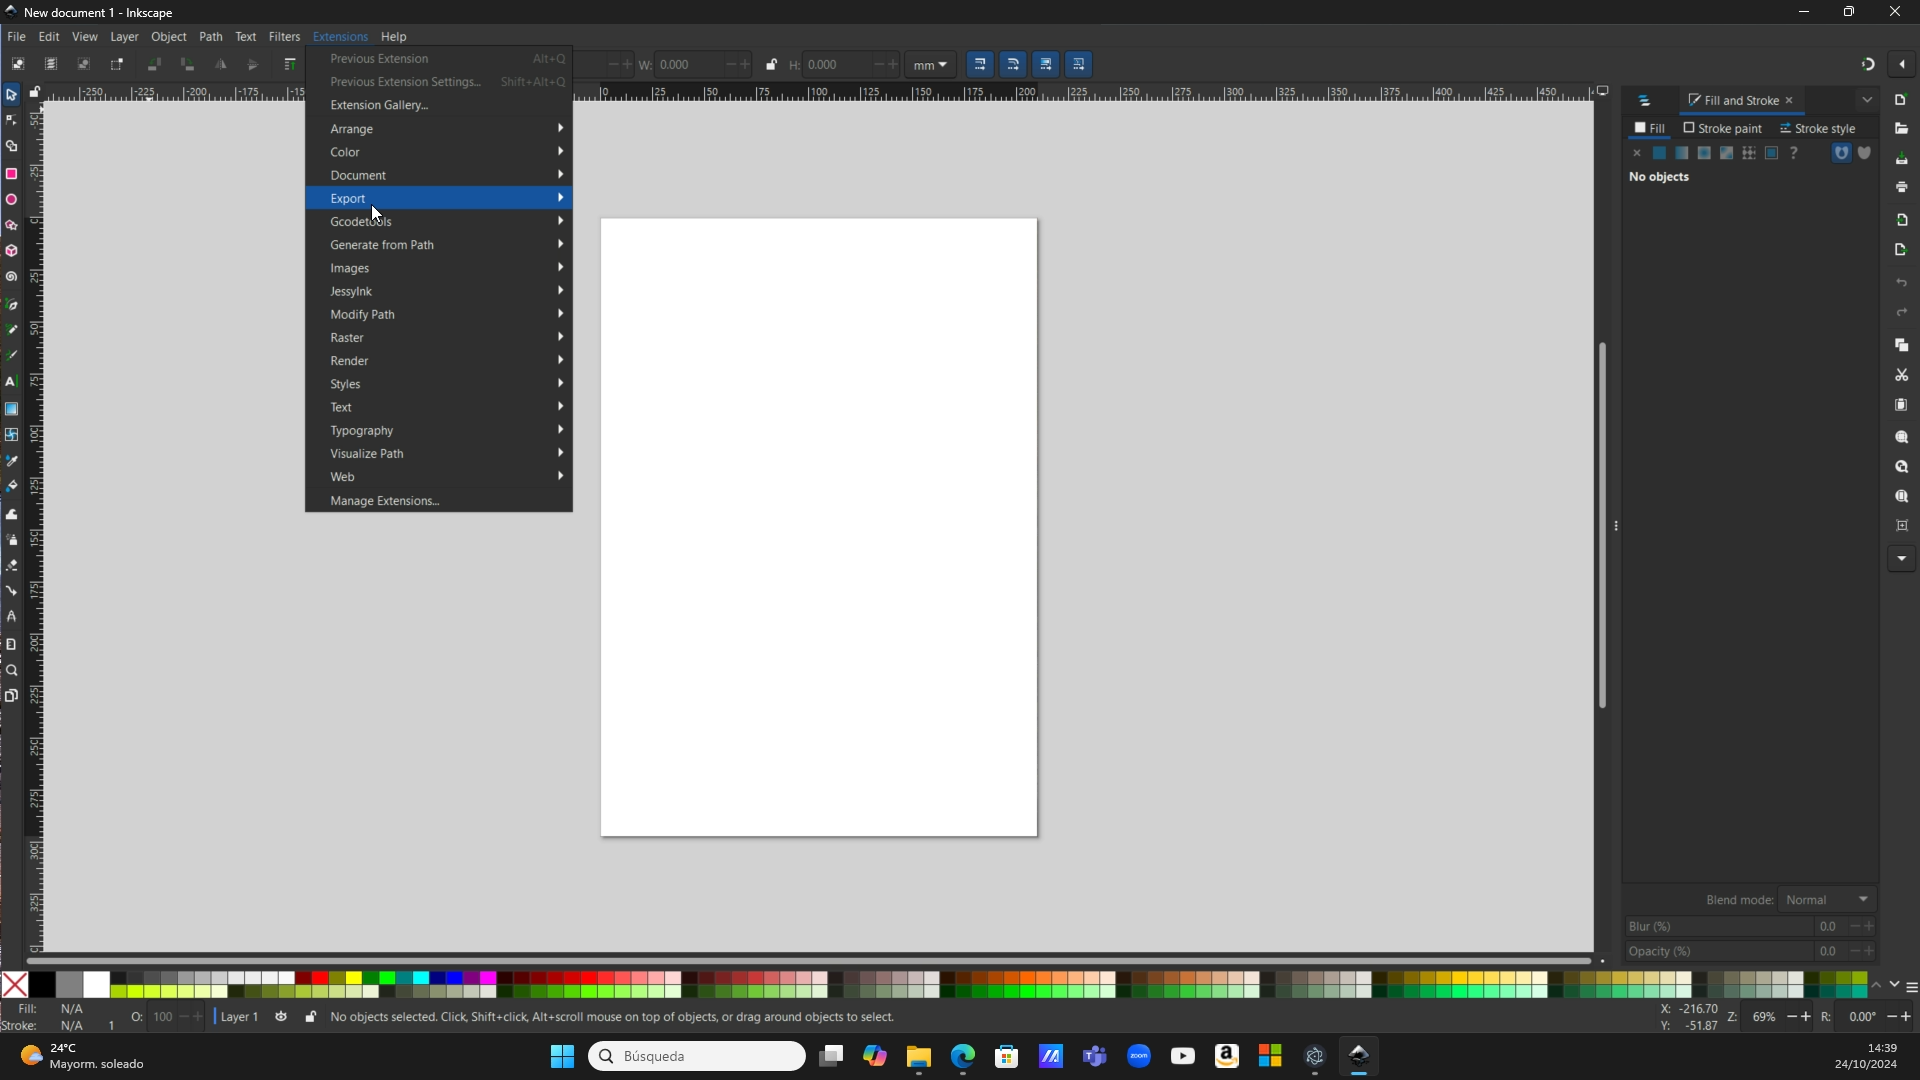 The width and height of the screenshot is (1920, 1080). I want to click on Extension Gallery, so click(401, 107).